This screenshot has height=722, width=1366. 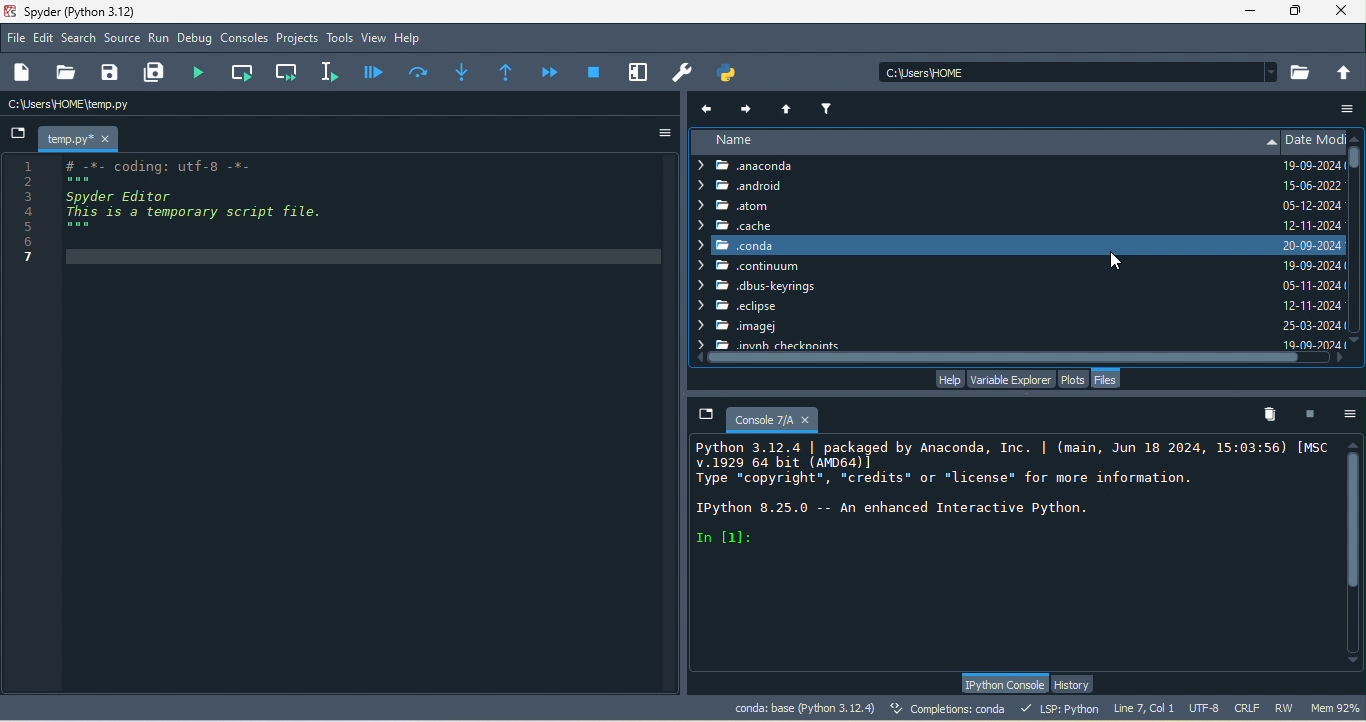 What do you see at coordinates (753, 328) in the screenshot?
I see `imagej` at bounding box center [753, 328].